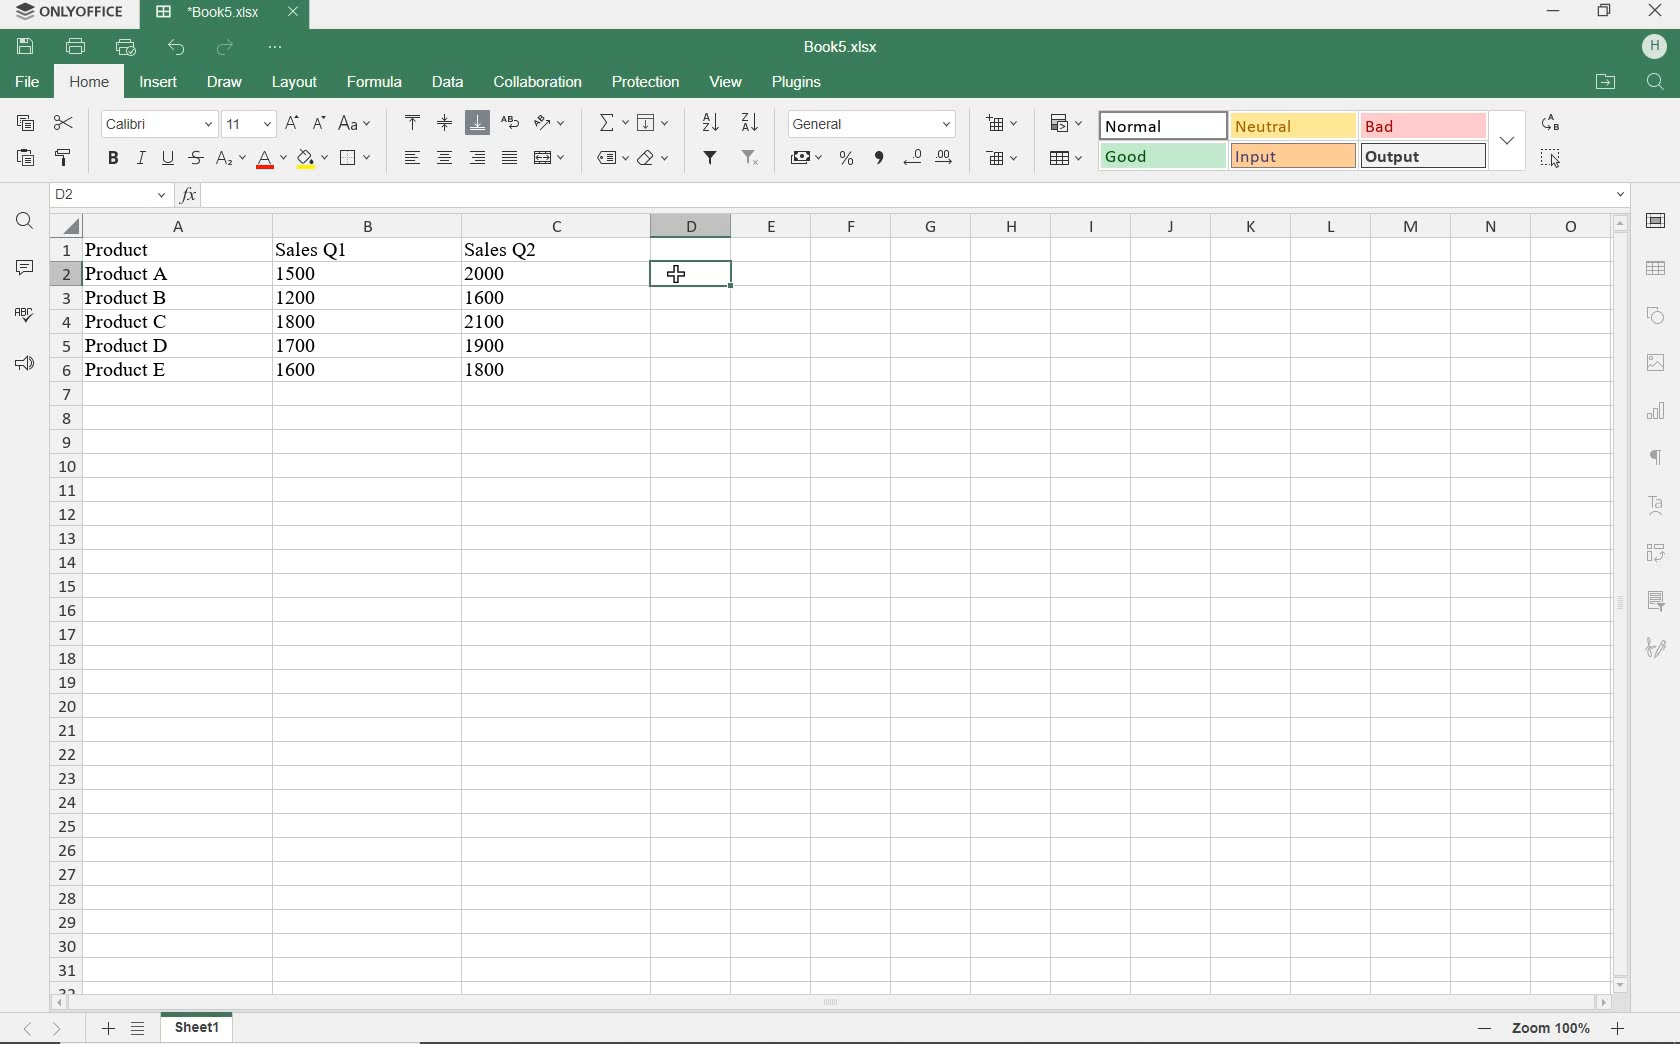 The height and width of the screenshot is (1044, 1680). Describe the element at coordinates (194, 158) in the screenshot. I see `strikethrough` at that location.